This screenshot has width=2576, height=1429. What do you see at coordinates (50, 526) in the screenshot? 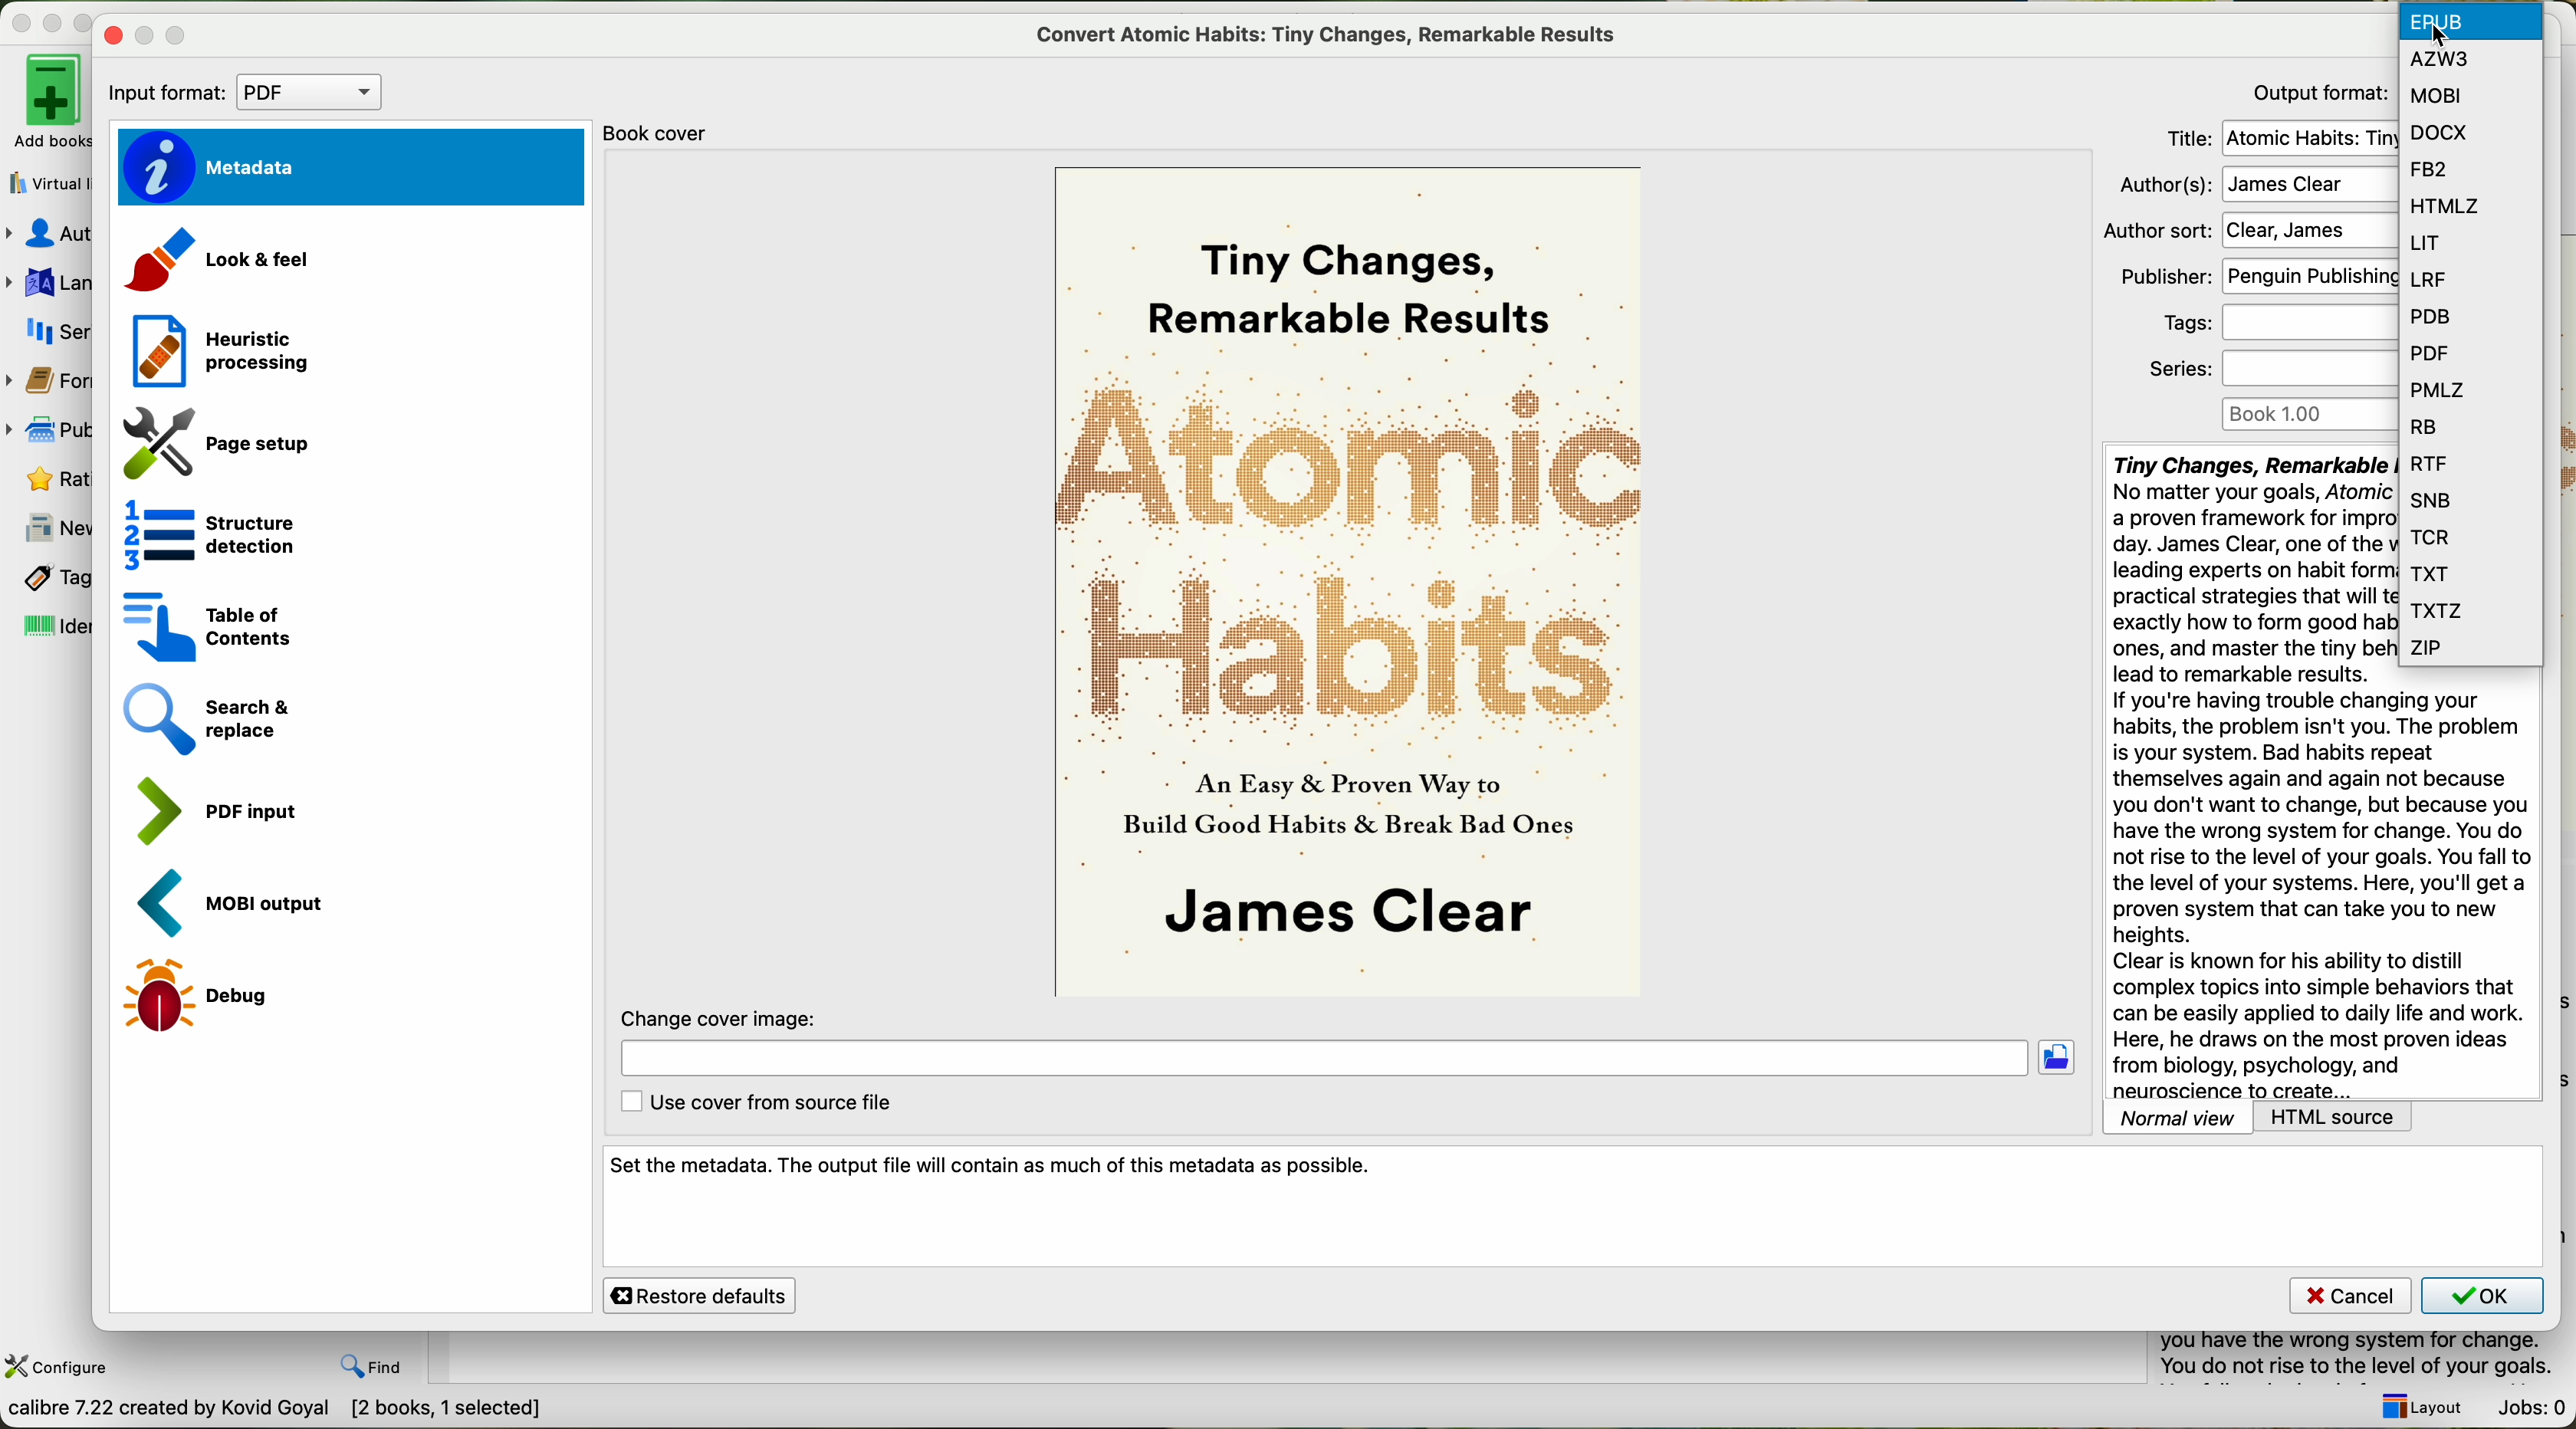
I see `news` at bounding box center [50, 526].